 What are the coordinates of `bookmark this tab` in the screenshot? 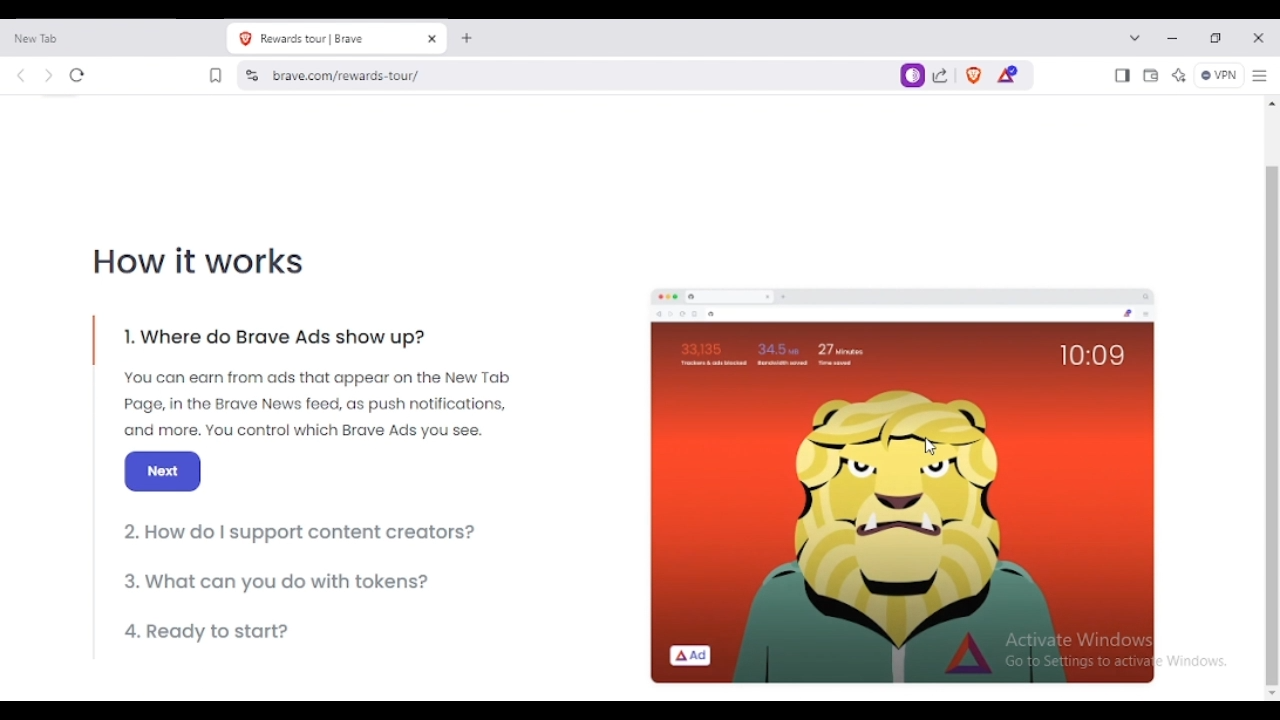 It's located at (216, 75).